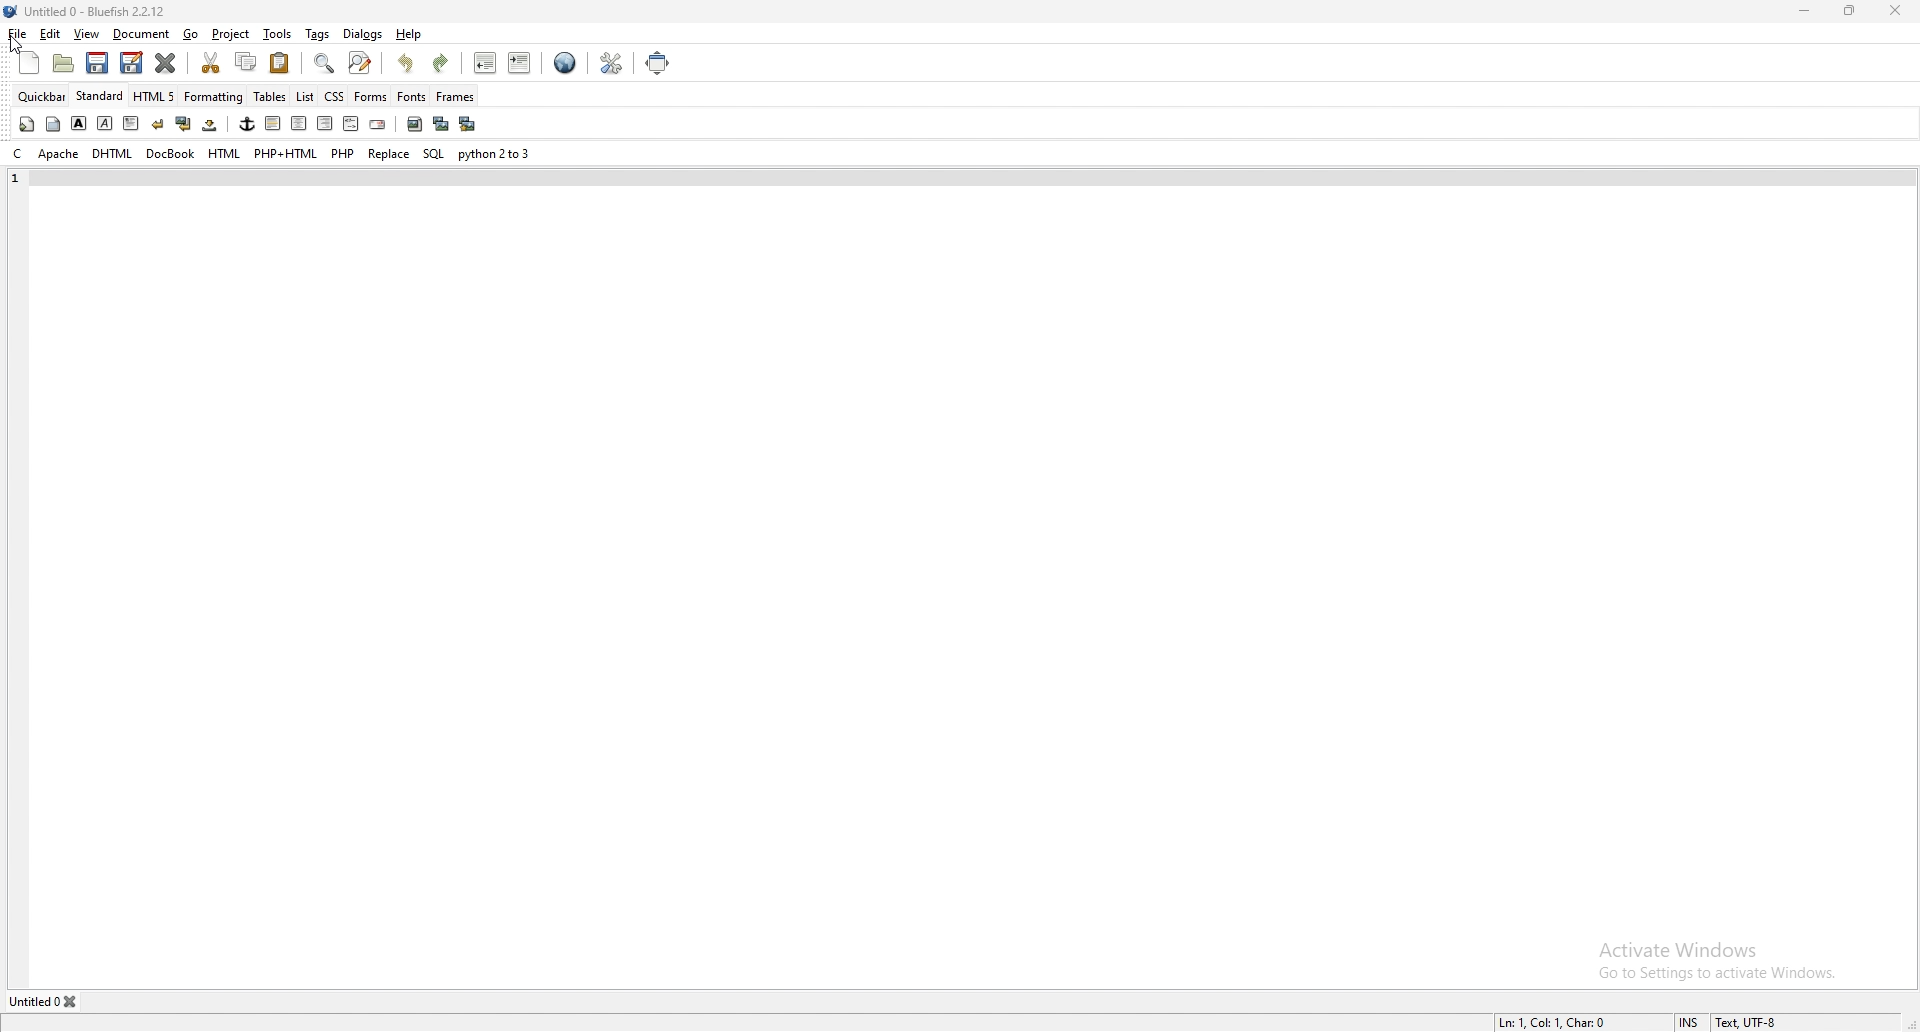 The height and width of the screenshot is (1032, 1920). Describe the element at coordinates (435, 153) in the screenshot. I see `sql` at that location.